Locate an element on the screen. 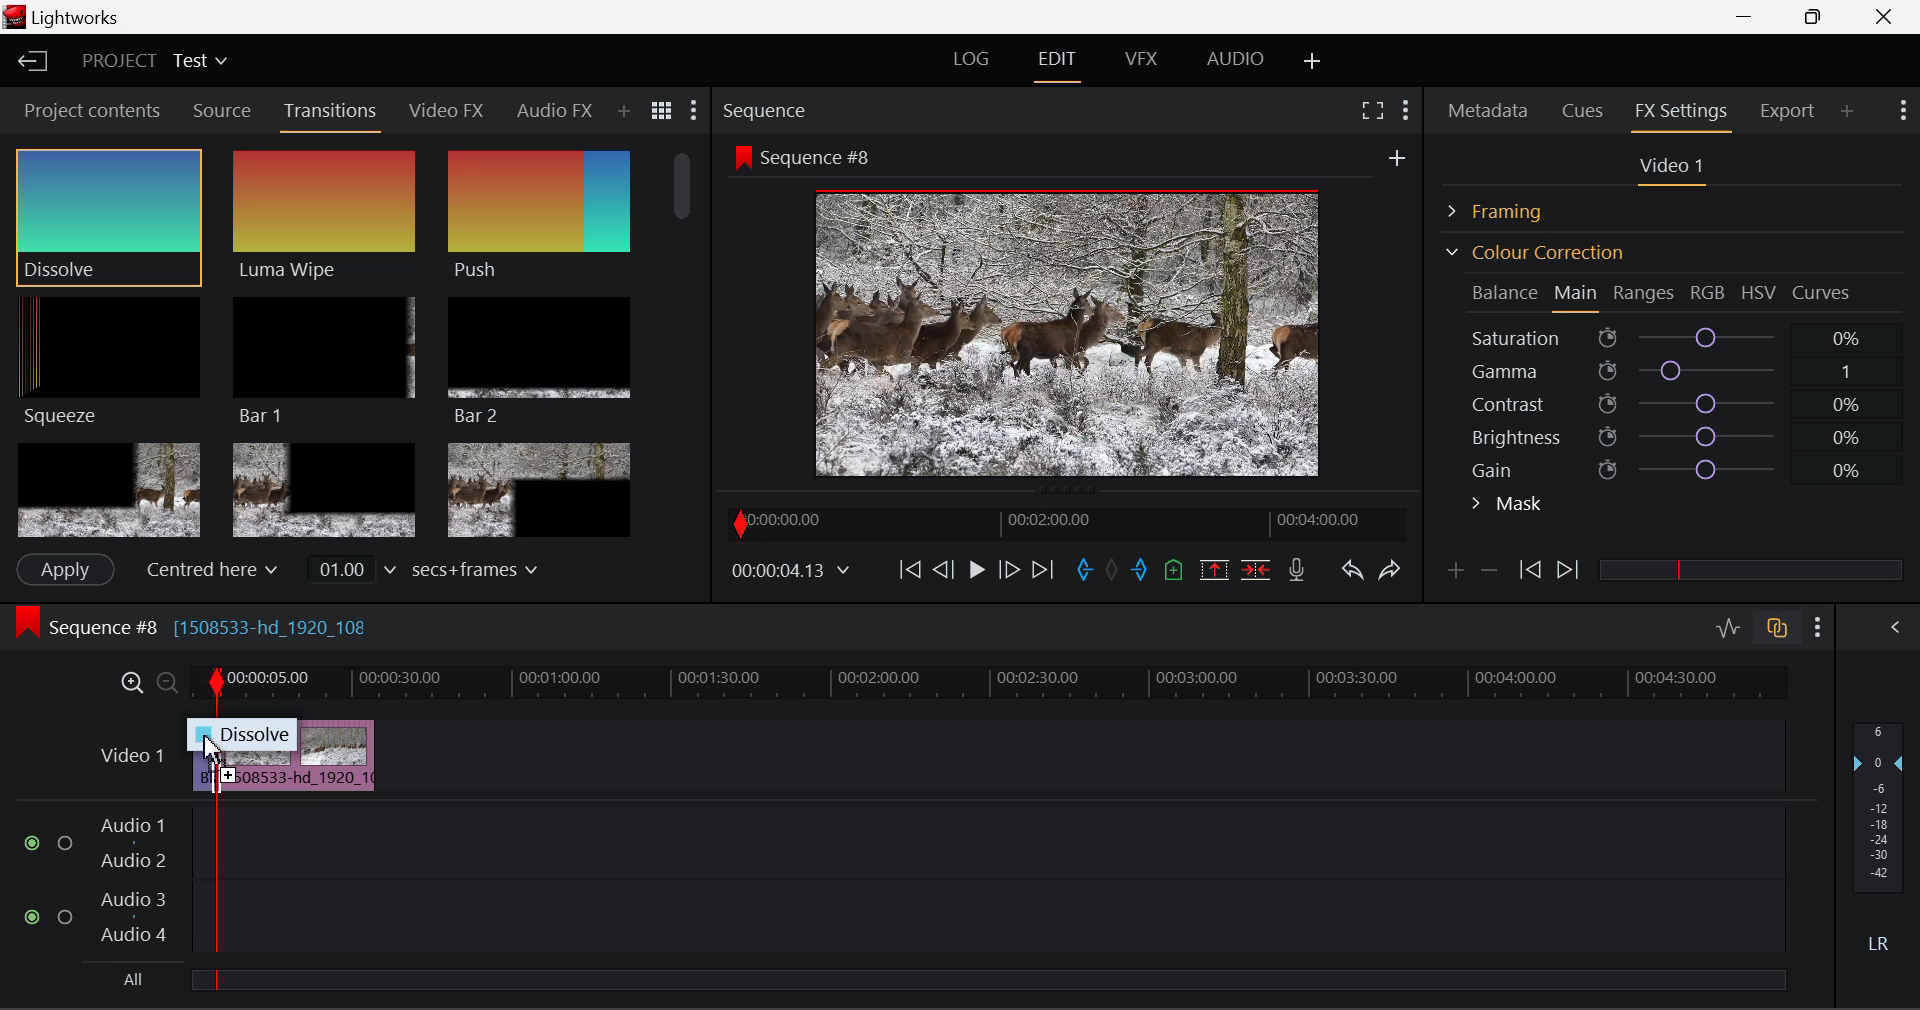 Image resolution: width=1920 pixels, height=1010 pixels. Box 3 is located at coordinates (536, 491).